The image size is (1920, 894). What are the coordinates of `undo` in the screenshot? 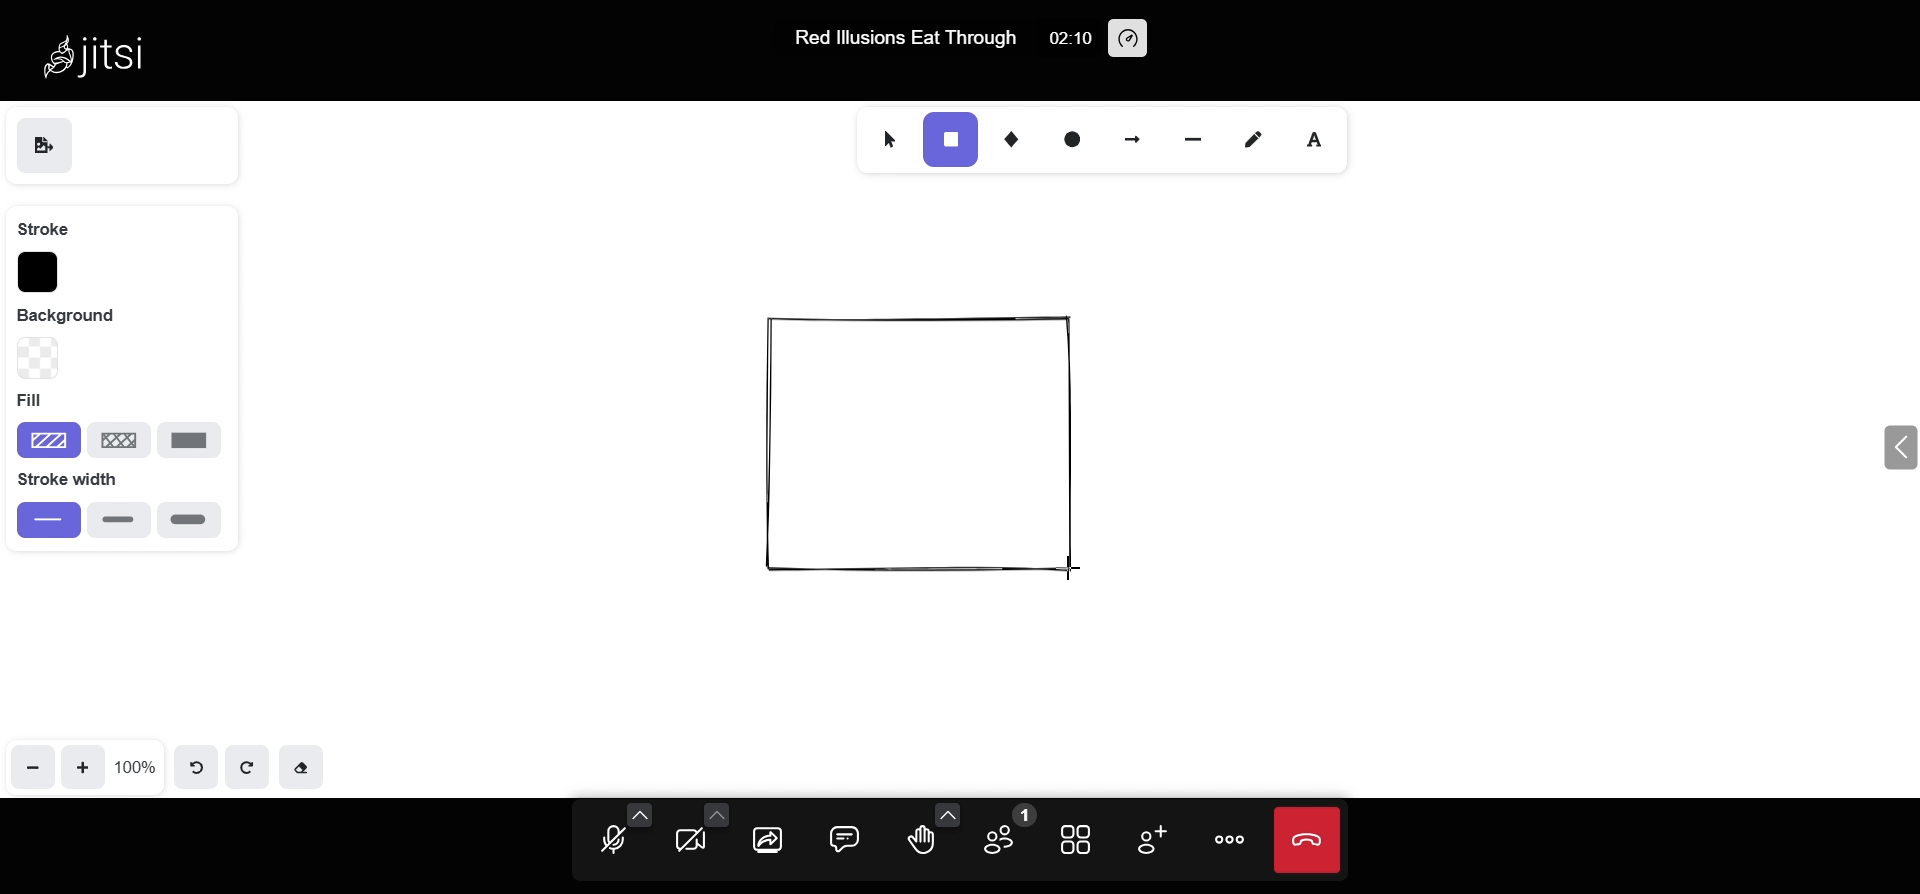 It's located at (202, 765).